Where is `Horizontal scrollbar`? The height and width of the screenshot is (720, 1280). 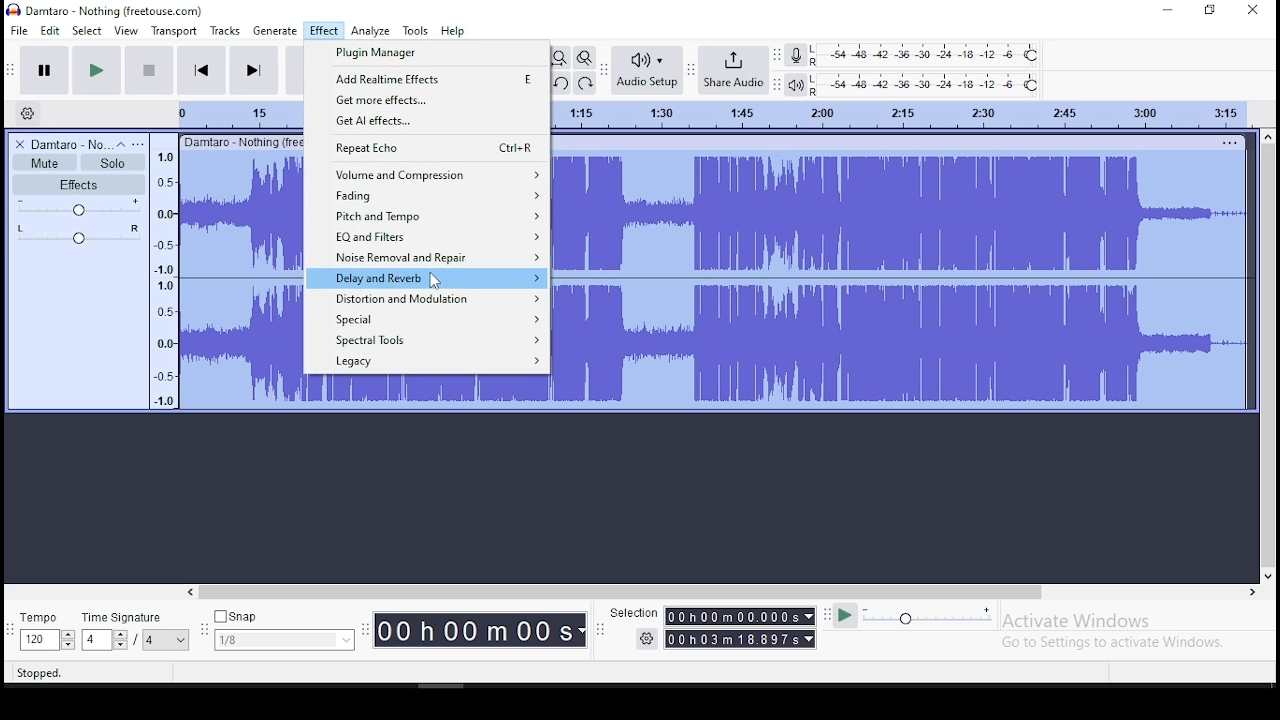
Horizontal scrollbar is located at coordinates (708, 593).